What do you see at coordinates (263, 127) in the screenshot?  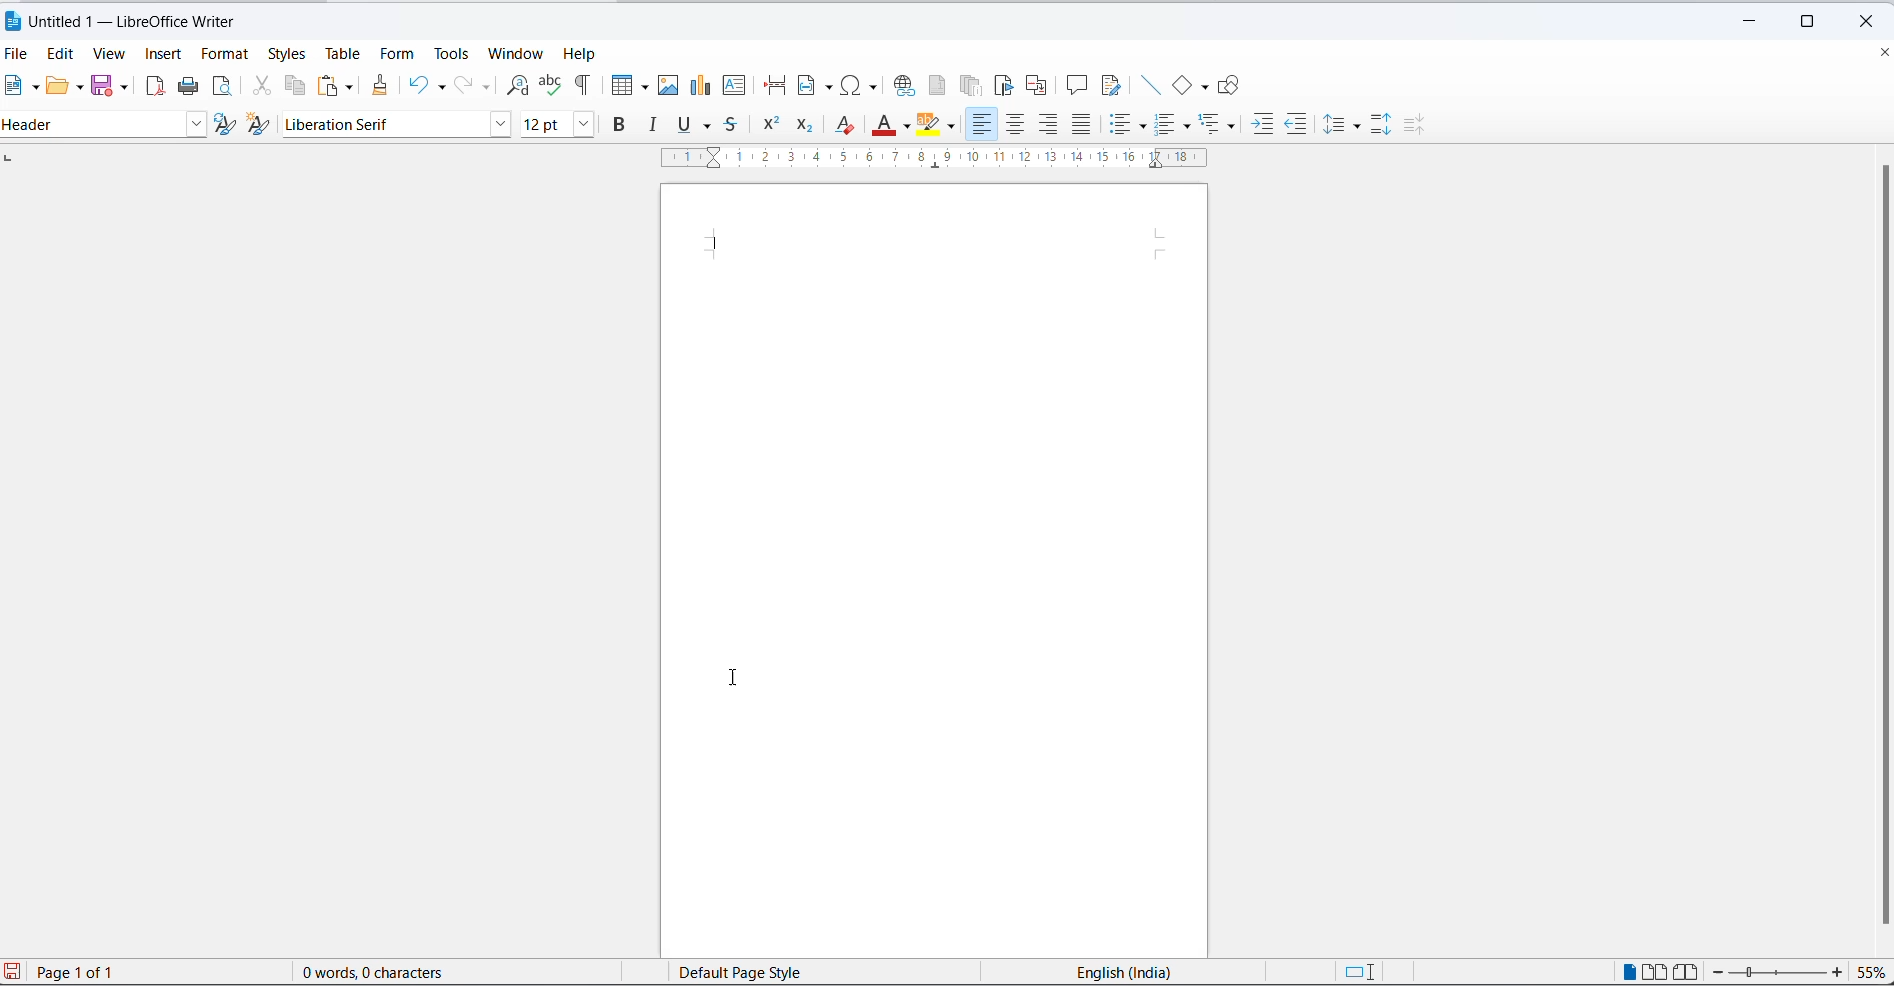 I see `create new style from selection` at bounding box center [263, 127].